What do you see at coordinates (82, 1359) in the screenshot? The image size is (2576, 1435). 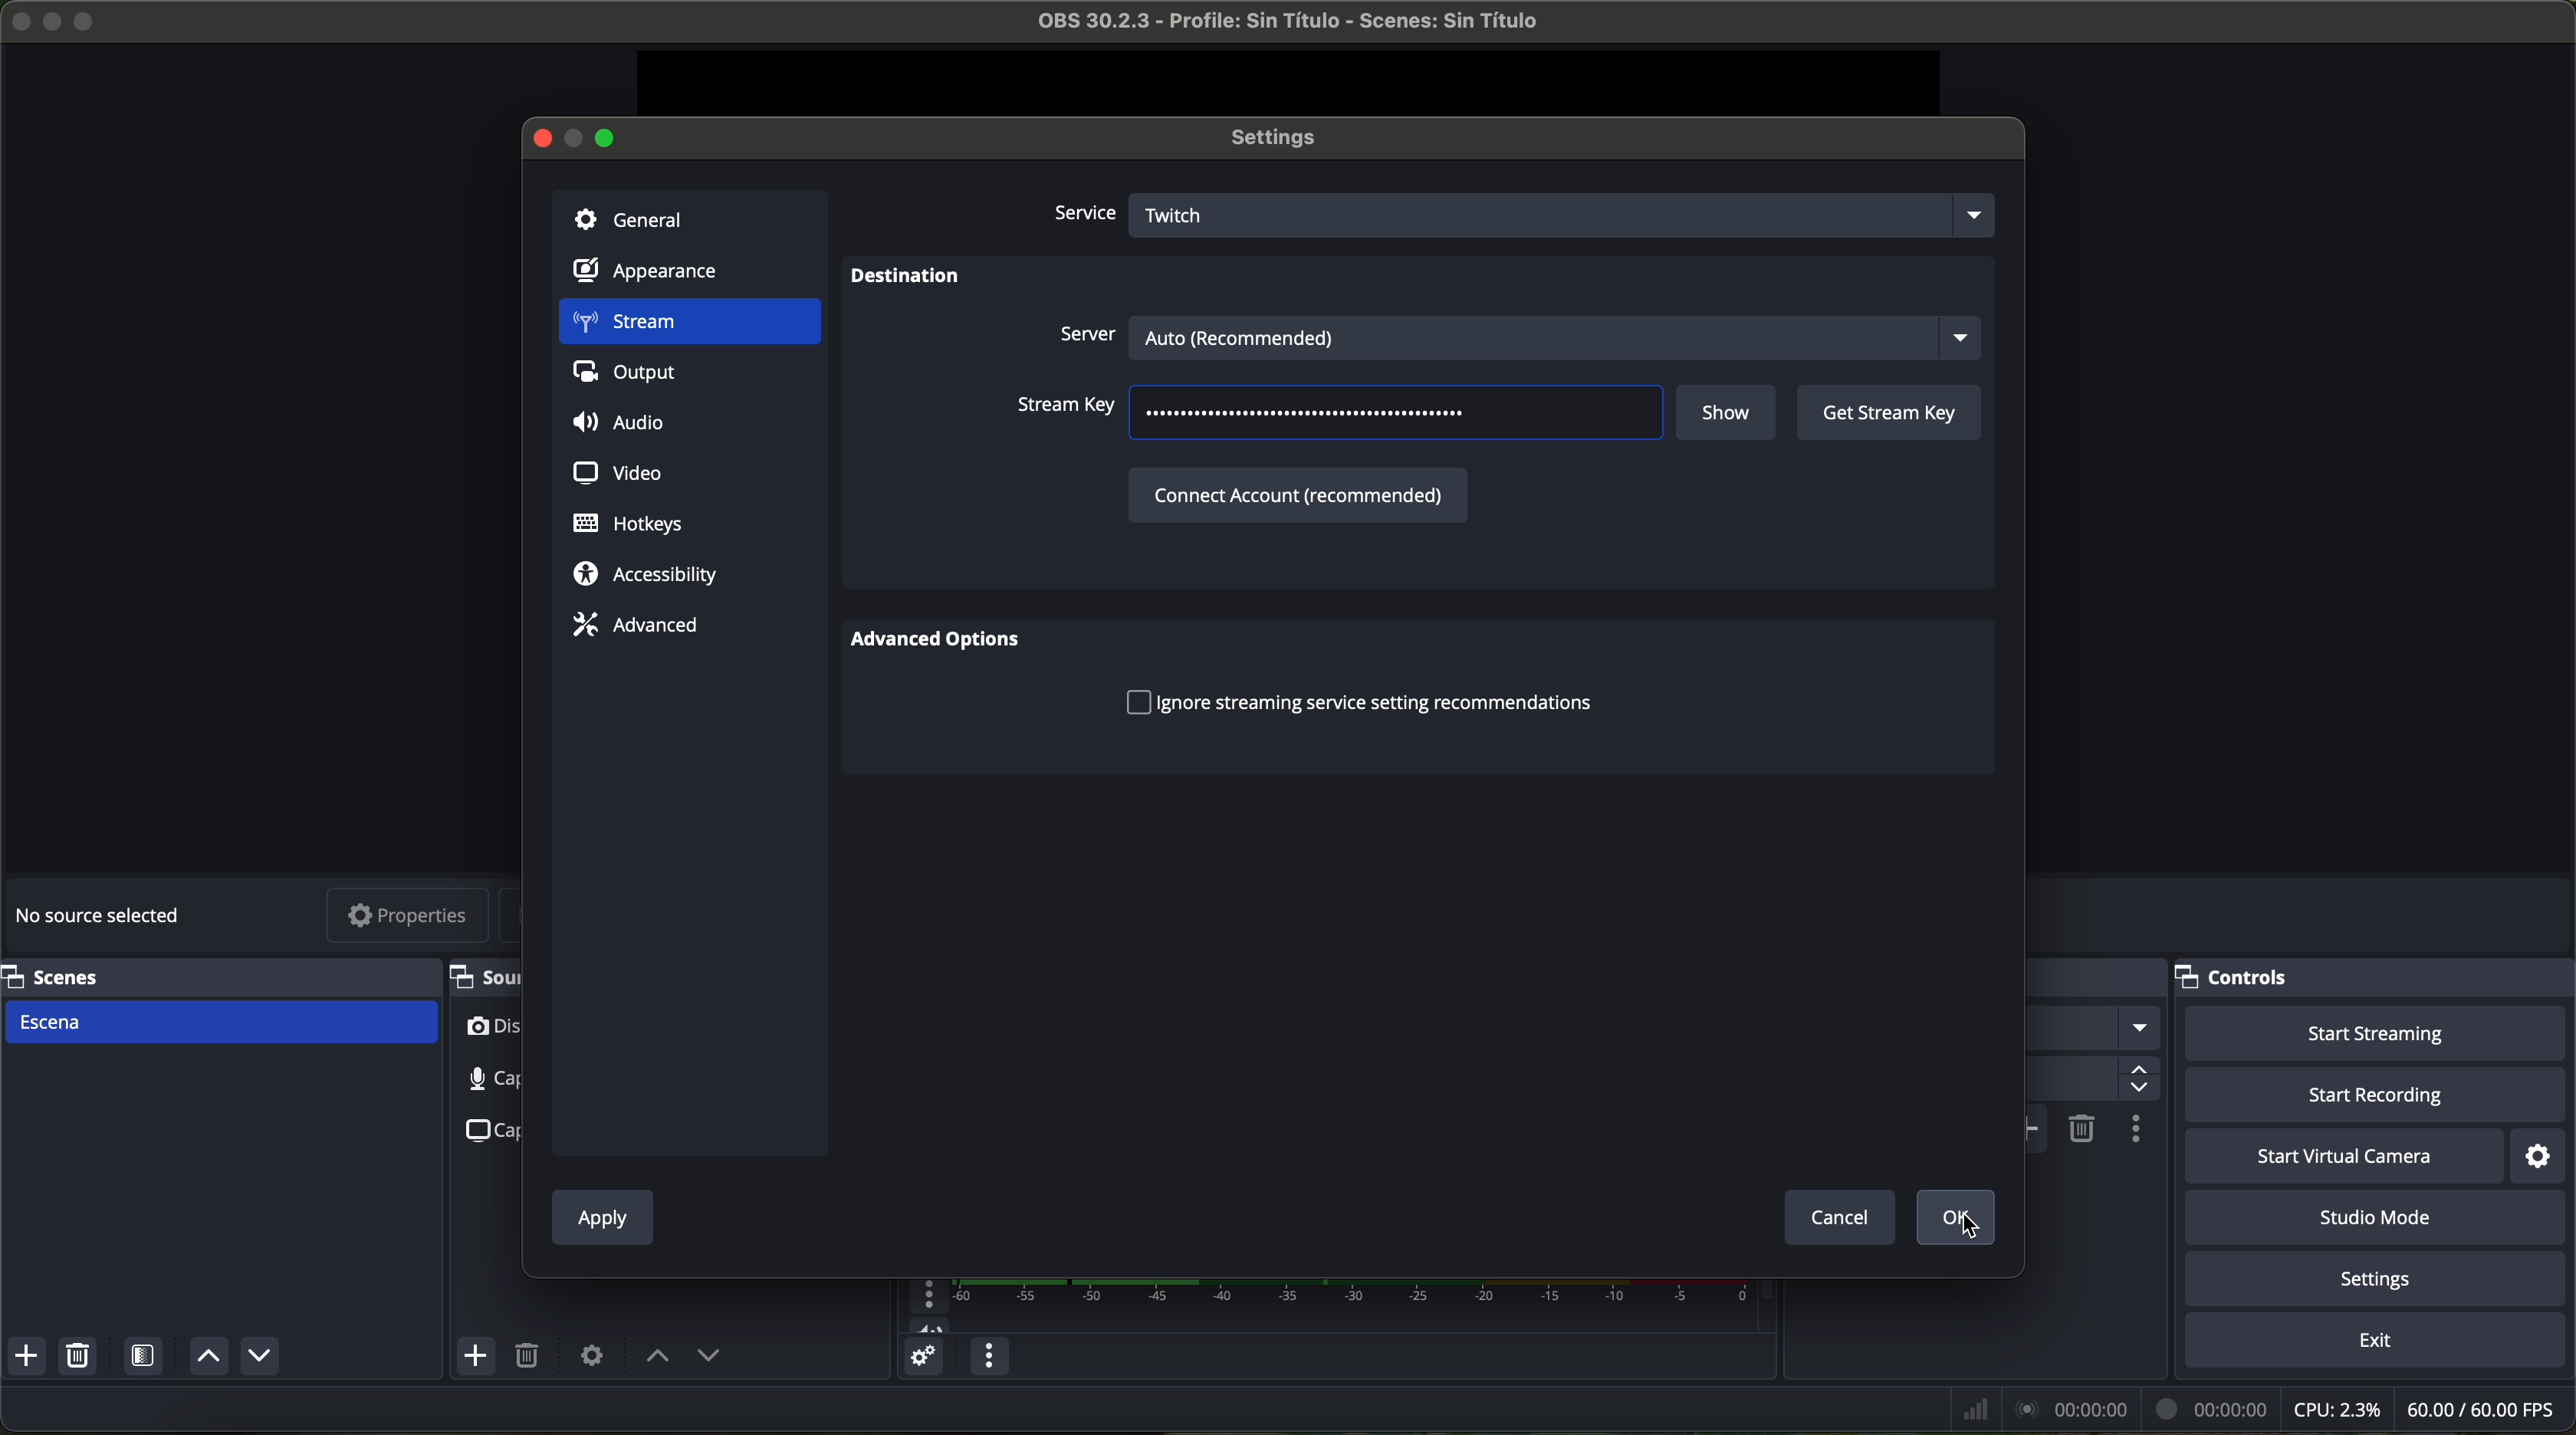 I see `remove selected scene` at bounding box center [82, 1359].